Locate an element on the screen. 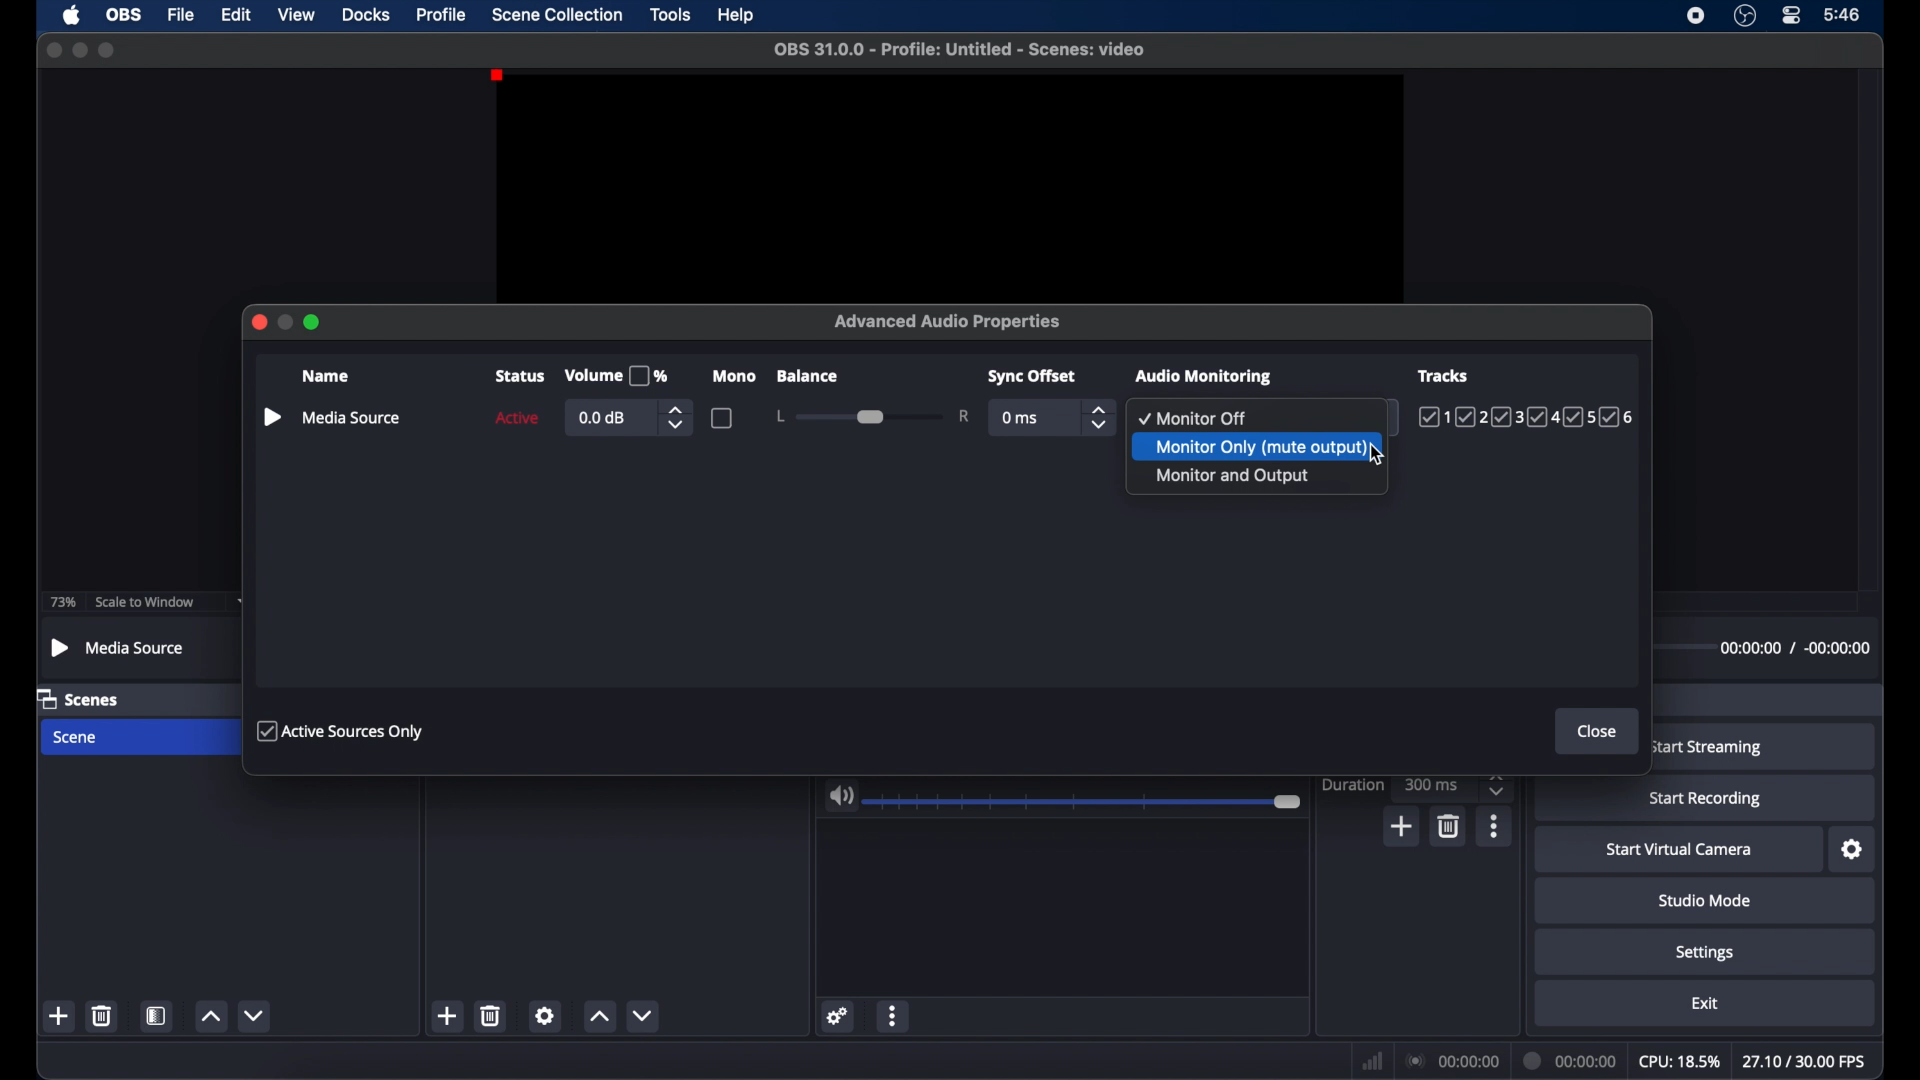 This screenshot has width=1920, height=1080. profile is located at coordinates (442, 13).